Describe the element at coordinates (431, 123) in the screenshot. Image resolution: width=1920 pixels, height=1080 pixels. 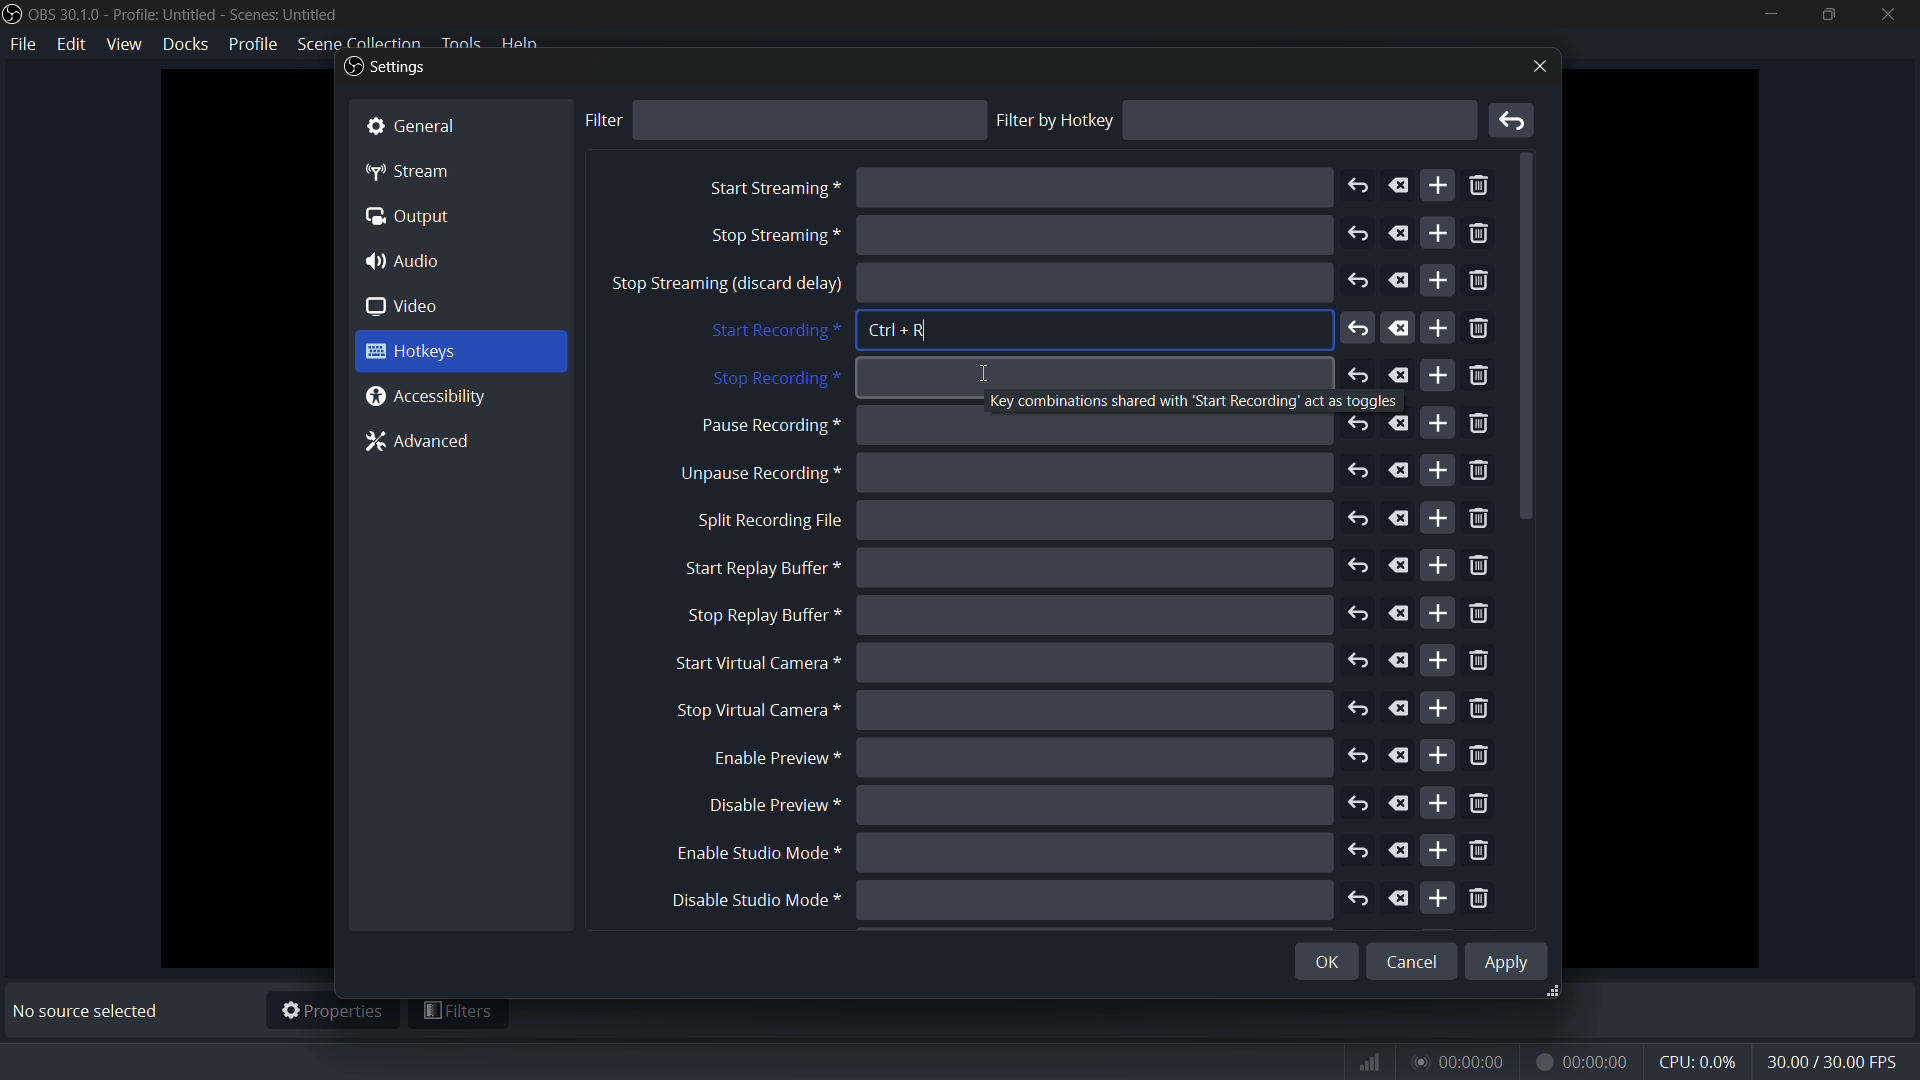
I see `& General` at that location.